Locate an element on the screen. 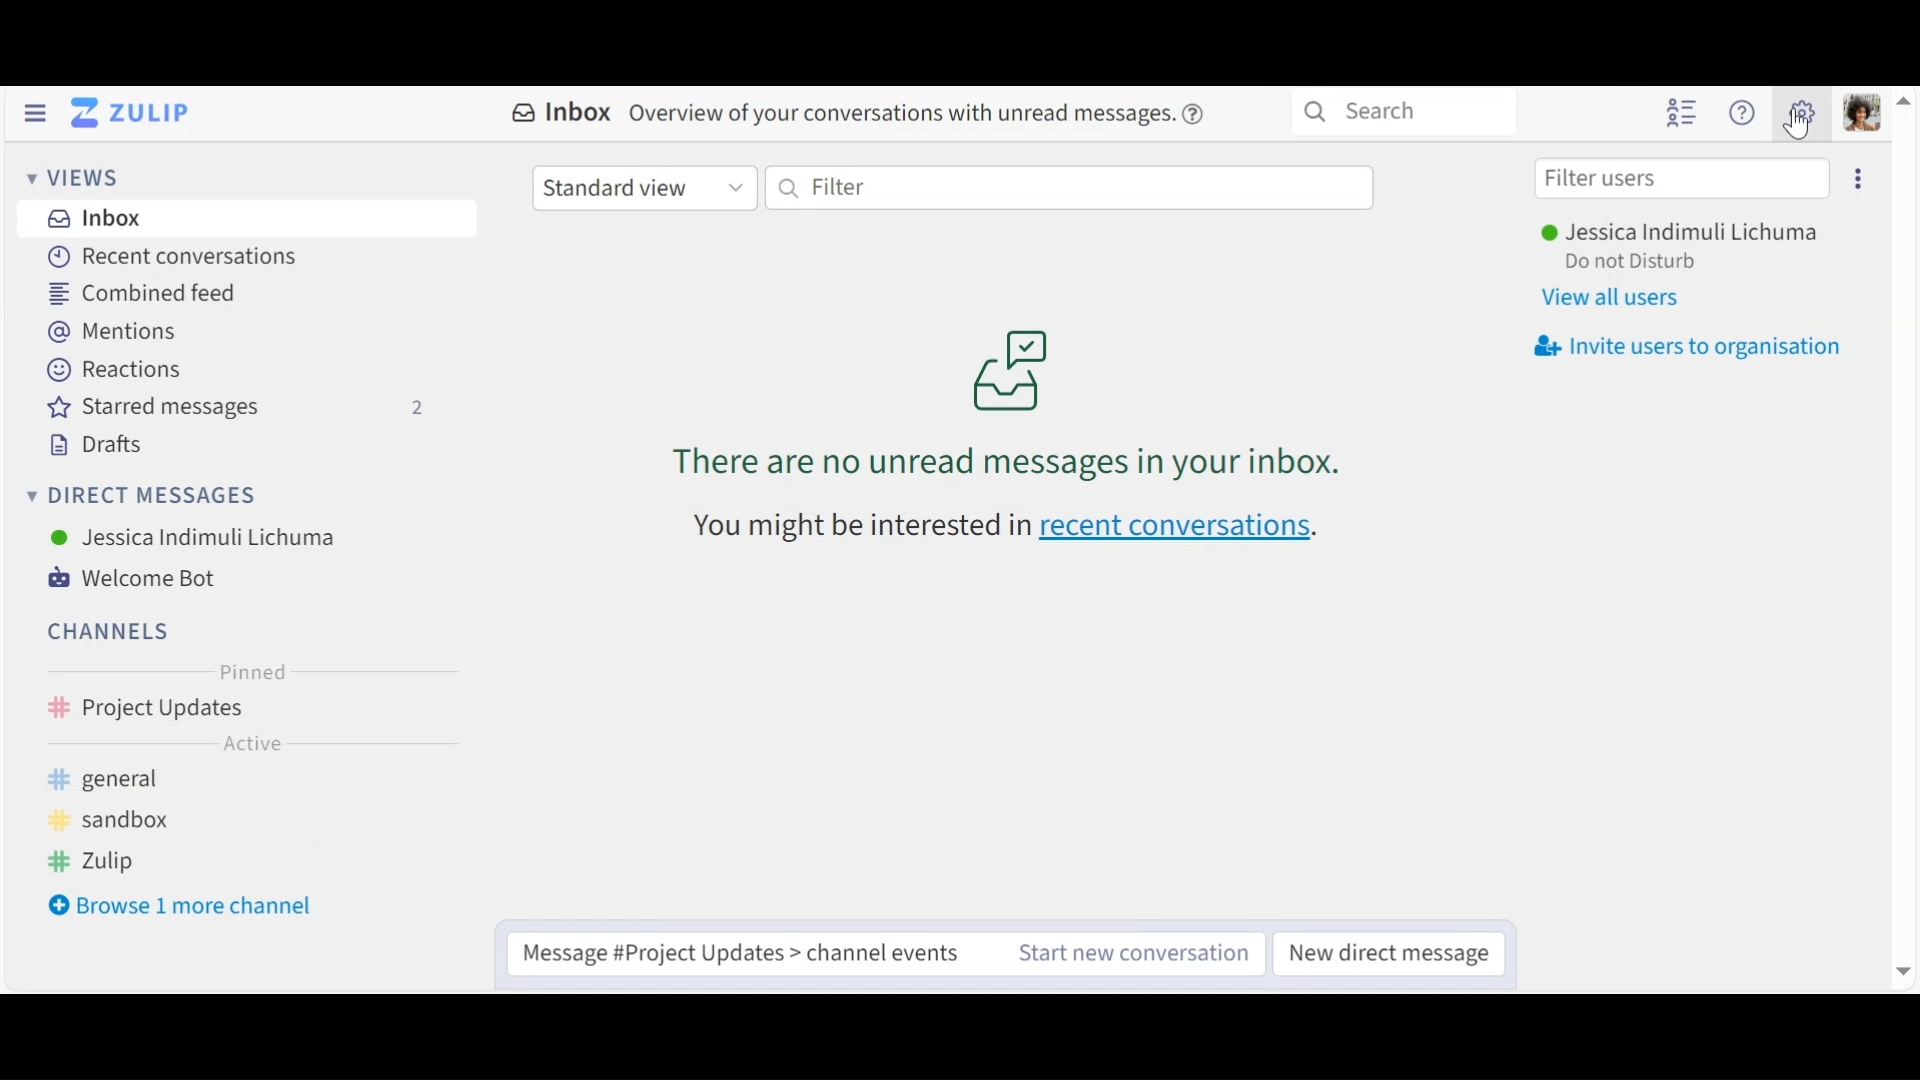 This screenshot has width=1920, height=1080. Combined Feed is located at coordinates (139, 295).